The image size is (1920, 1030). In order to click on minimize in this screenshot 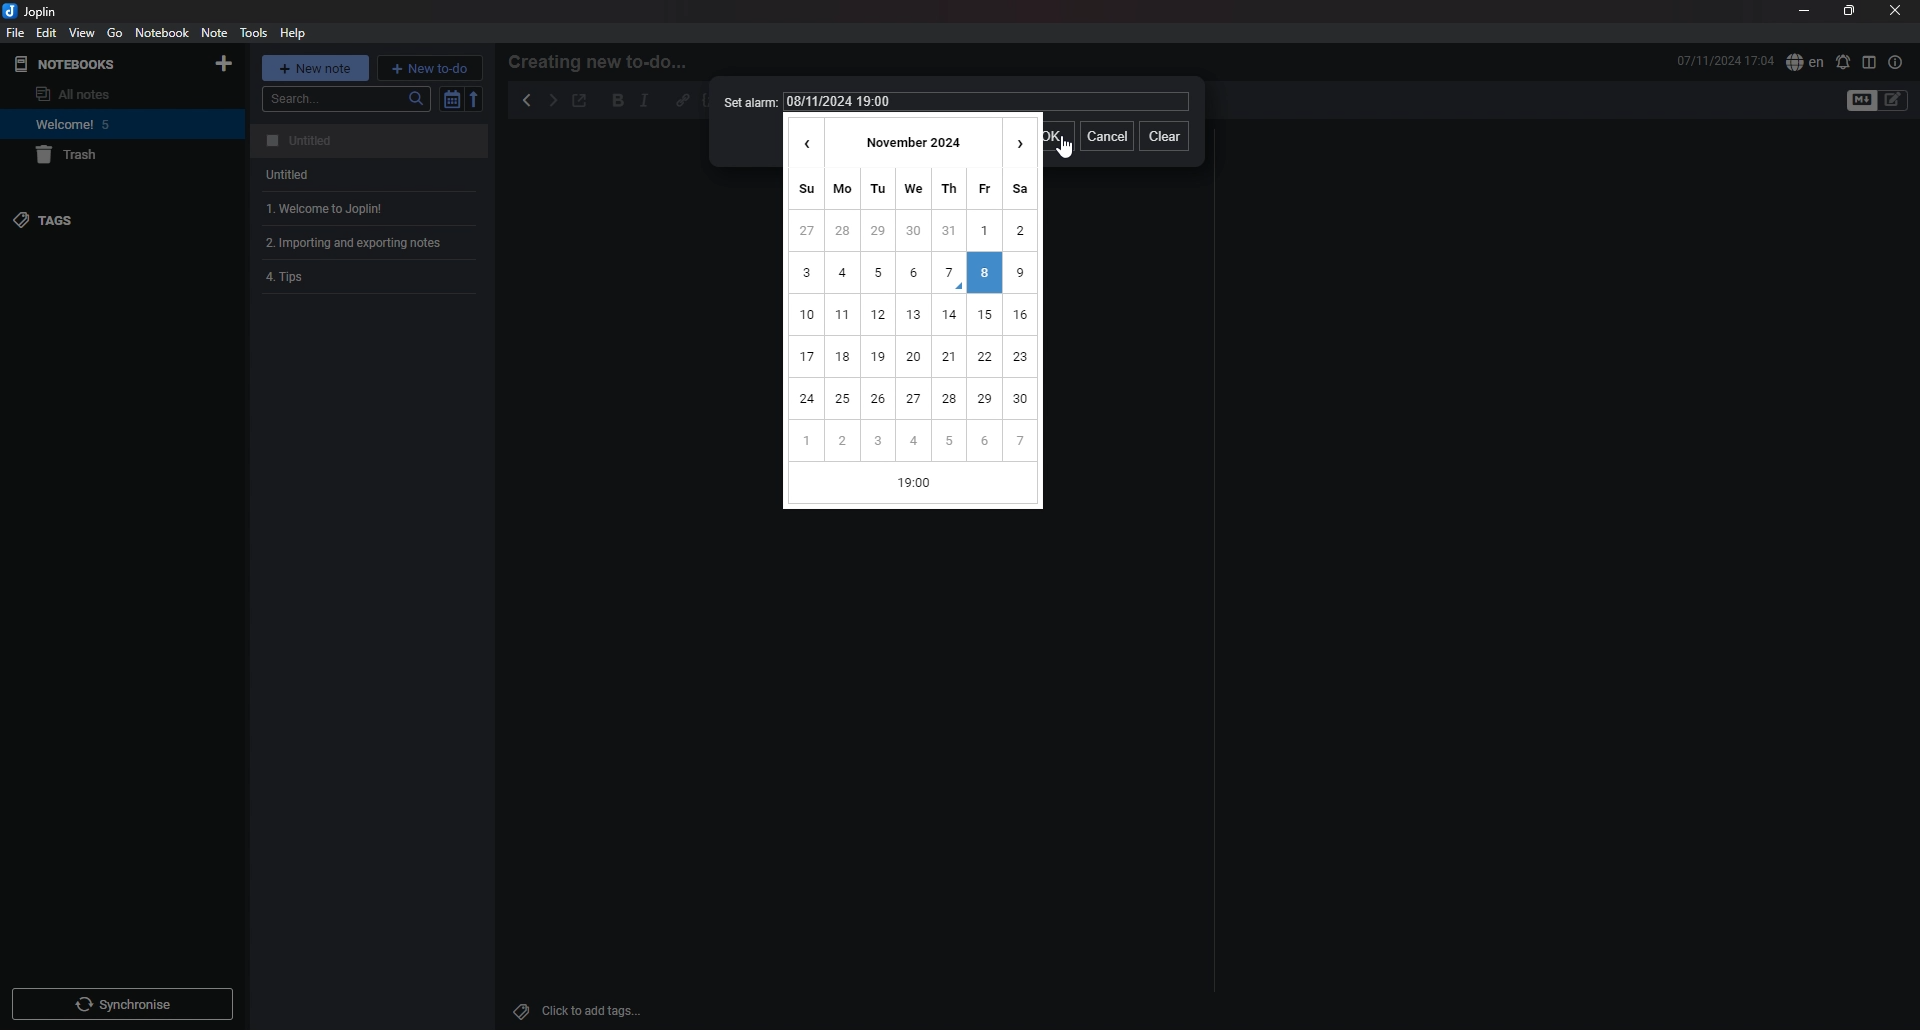, I will do `click(1802, 10)`.